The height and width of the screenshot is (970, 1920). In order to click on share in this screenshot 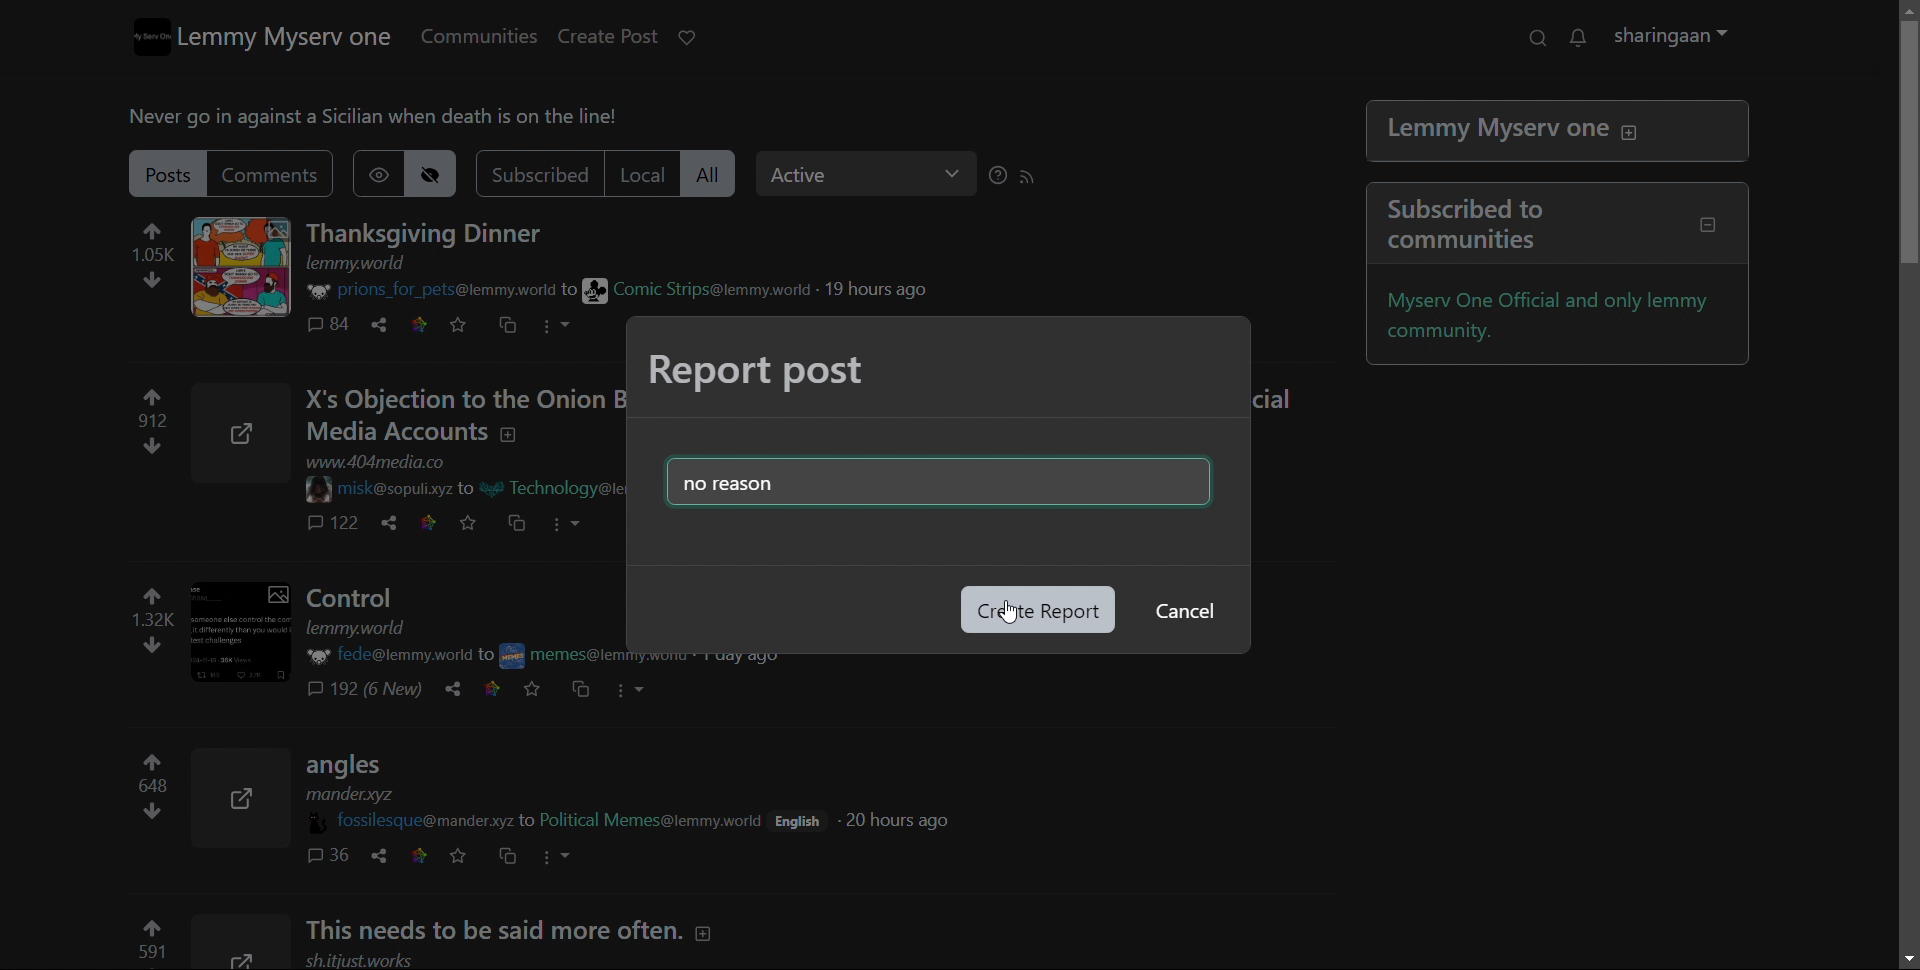, I will do `click(462, 691)`.